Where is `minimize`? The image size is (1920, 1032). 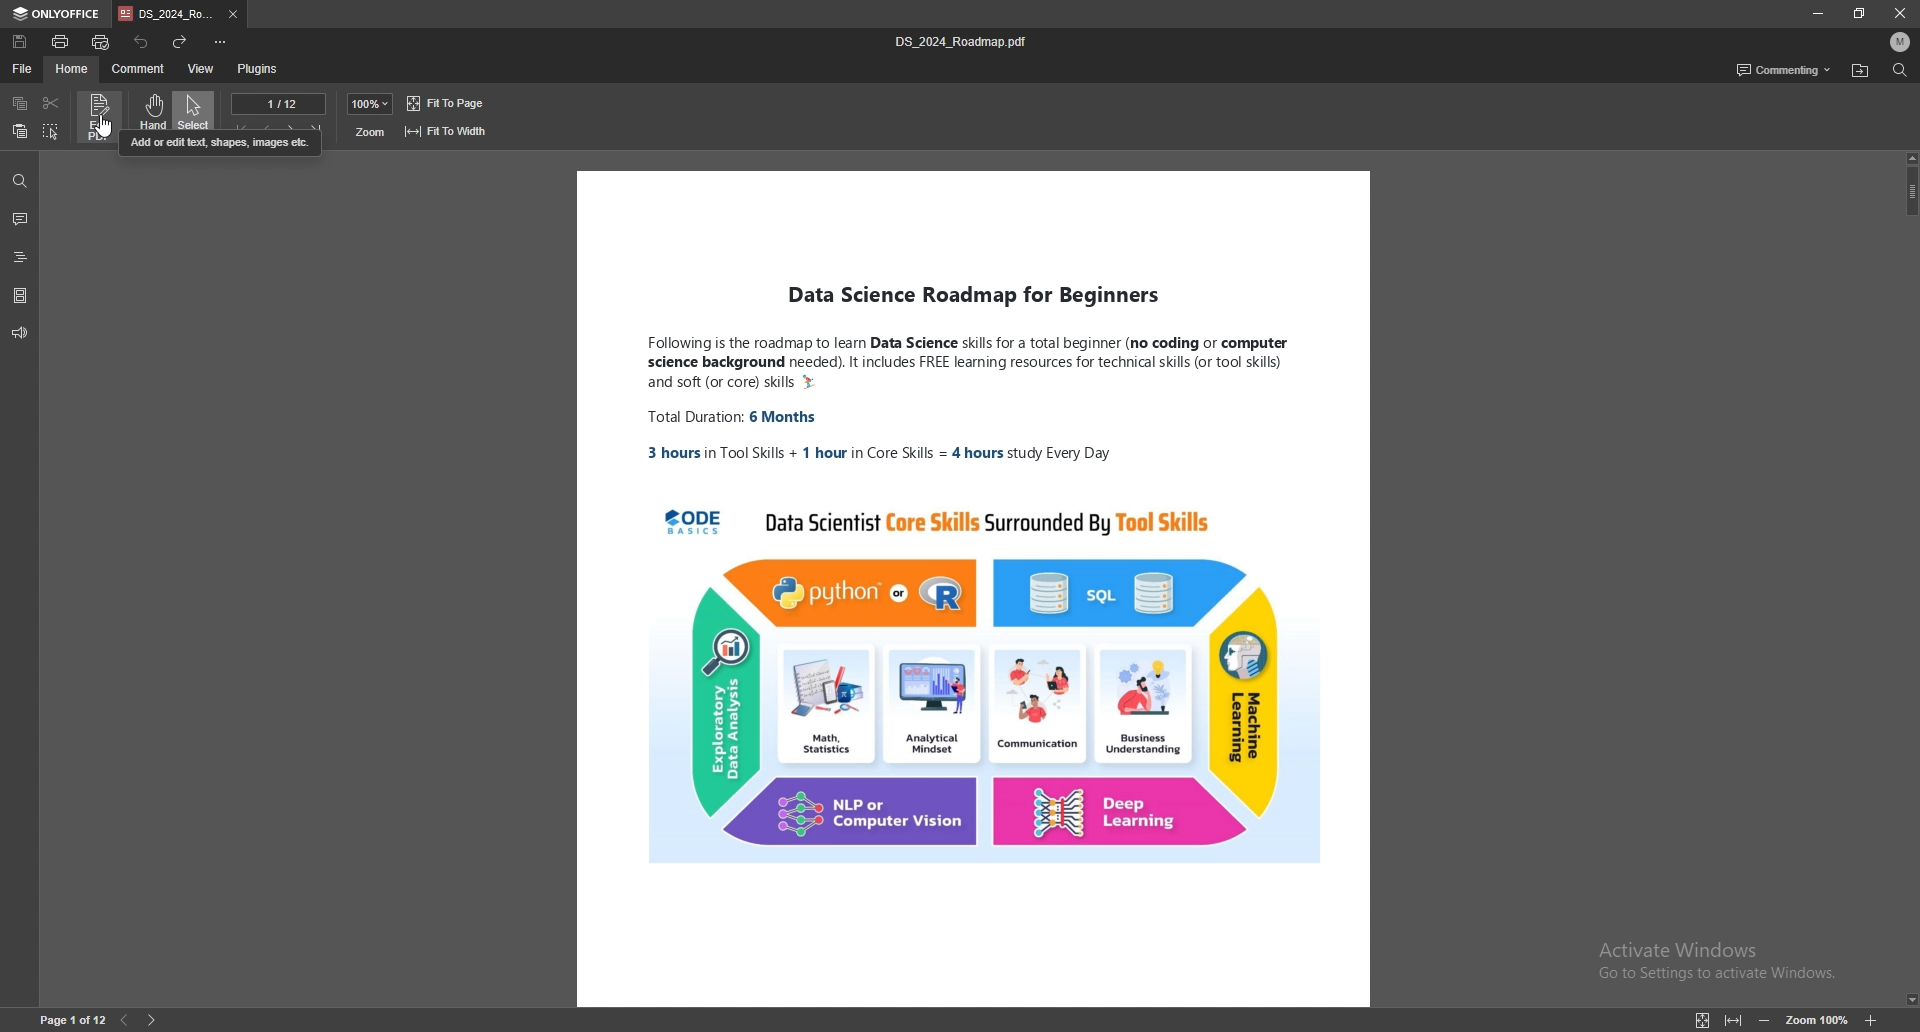
minimize is located at coordinates (1816, 13).